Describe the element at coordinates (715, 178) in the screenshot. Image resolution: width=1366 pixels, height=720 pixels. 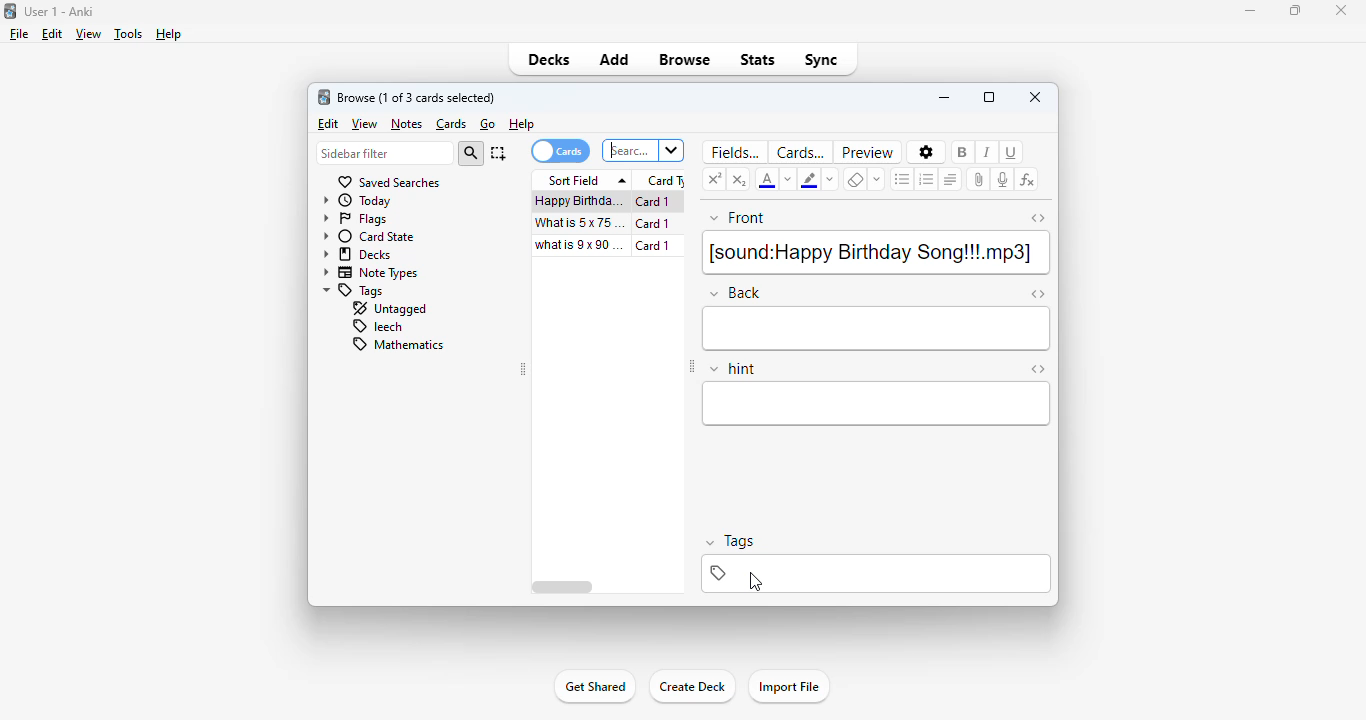
I see `superscript` at that location.